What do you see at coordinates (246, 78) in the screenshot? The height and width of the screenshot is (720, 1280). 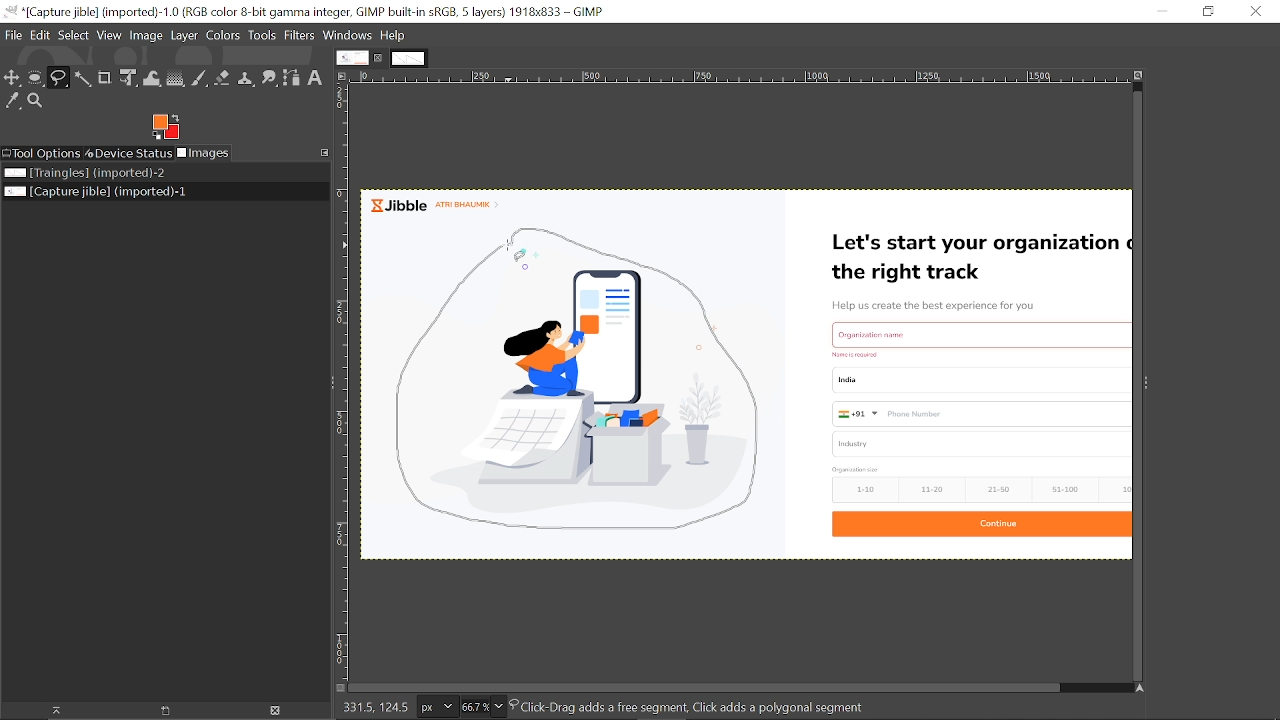 I see `Clone tool` at bounding box center [246, 78].